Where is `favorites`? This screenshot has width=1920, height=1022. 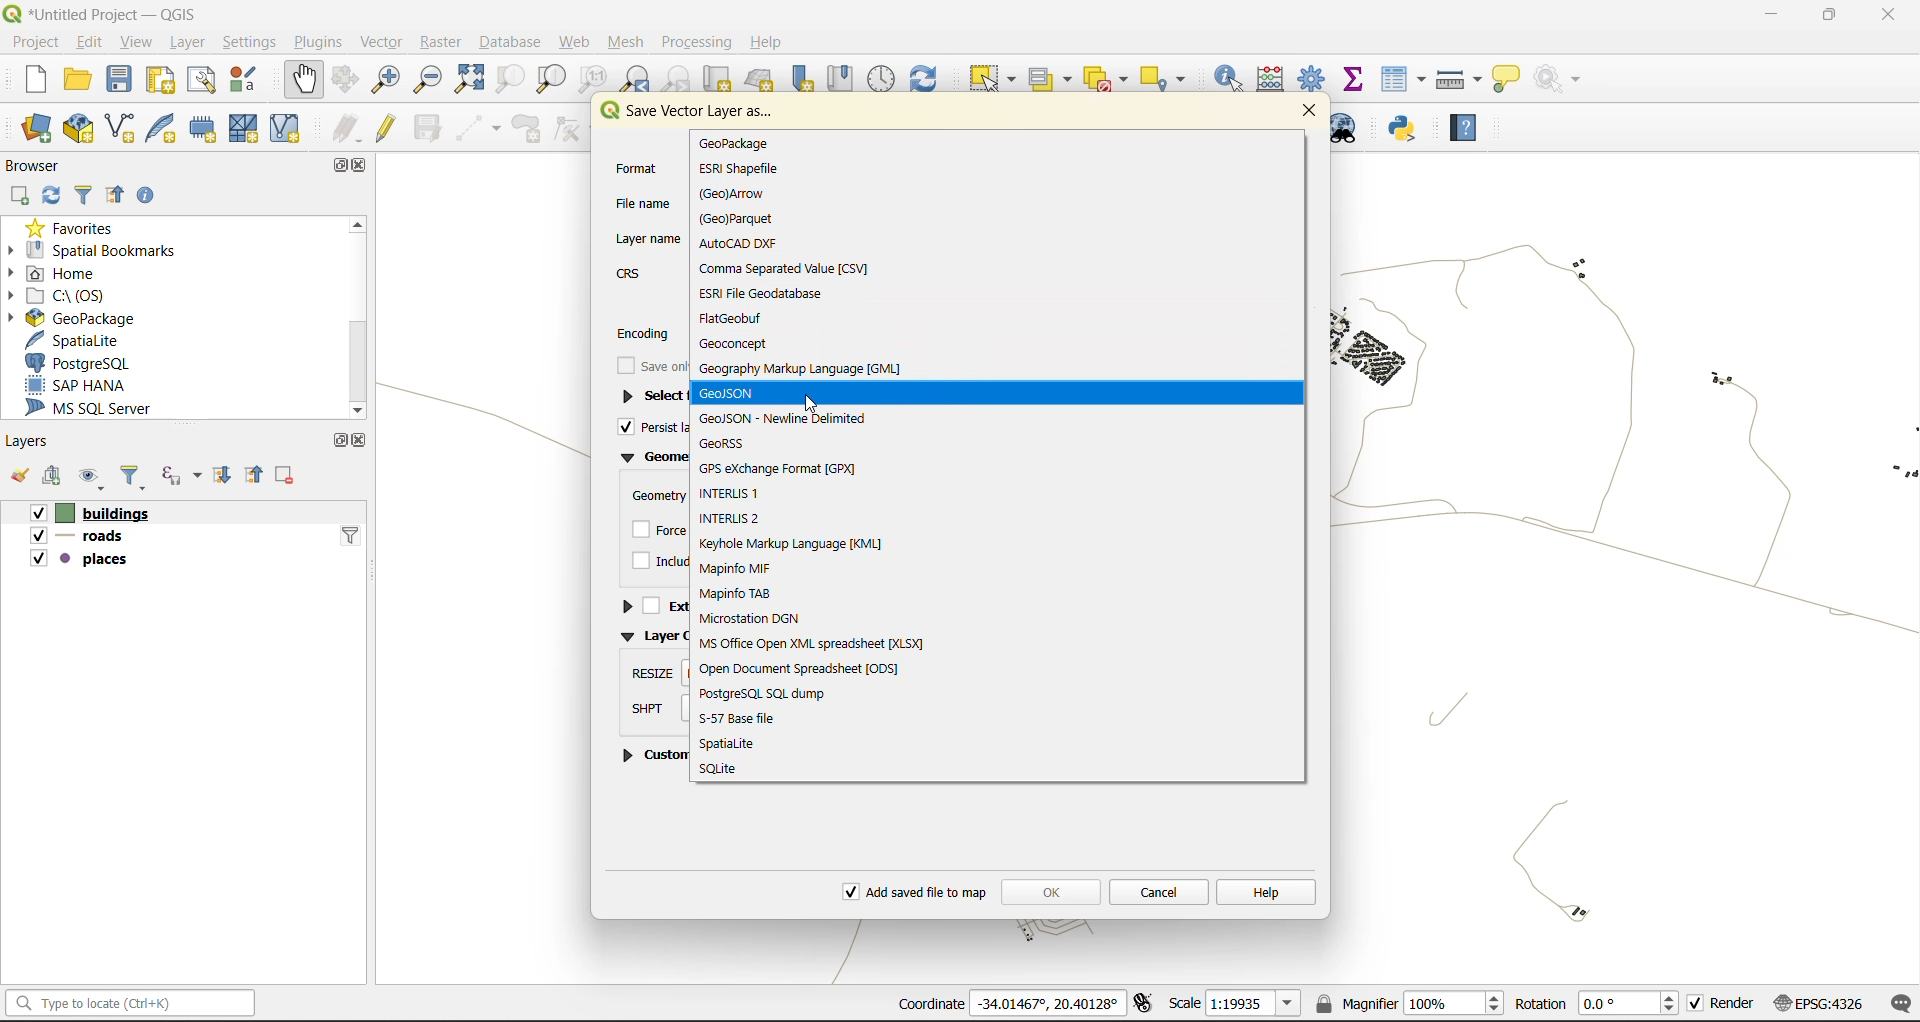
favorites is located at coordinates (82, 228).